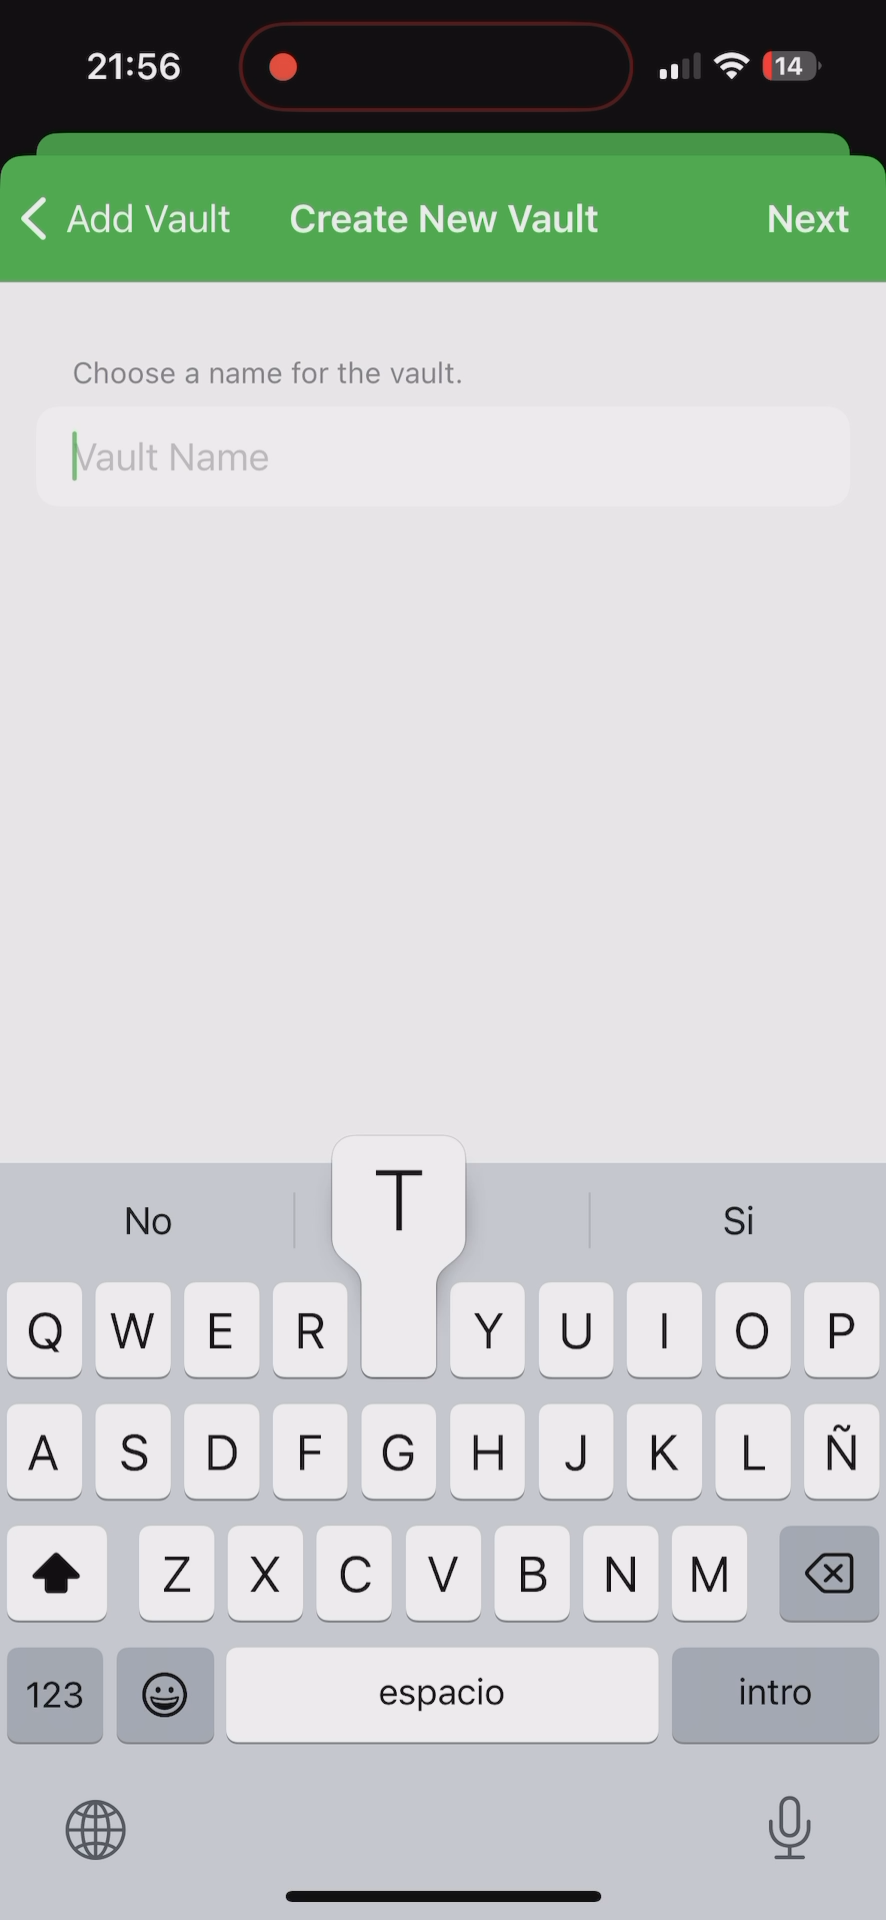 Image resolution: width=886 pixels, height=1920 pixels. What do you see at coordinates (171, 465) in the screenshot?
I see `Vault Name` at bounding box center [171, 465].